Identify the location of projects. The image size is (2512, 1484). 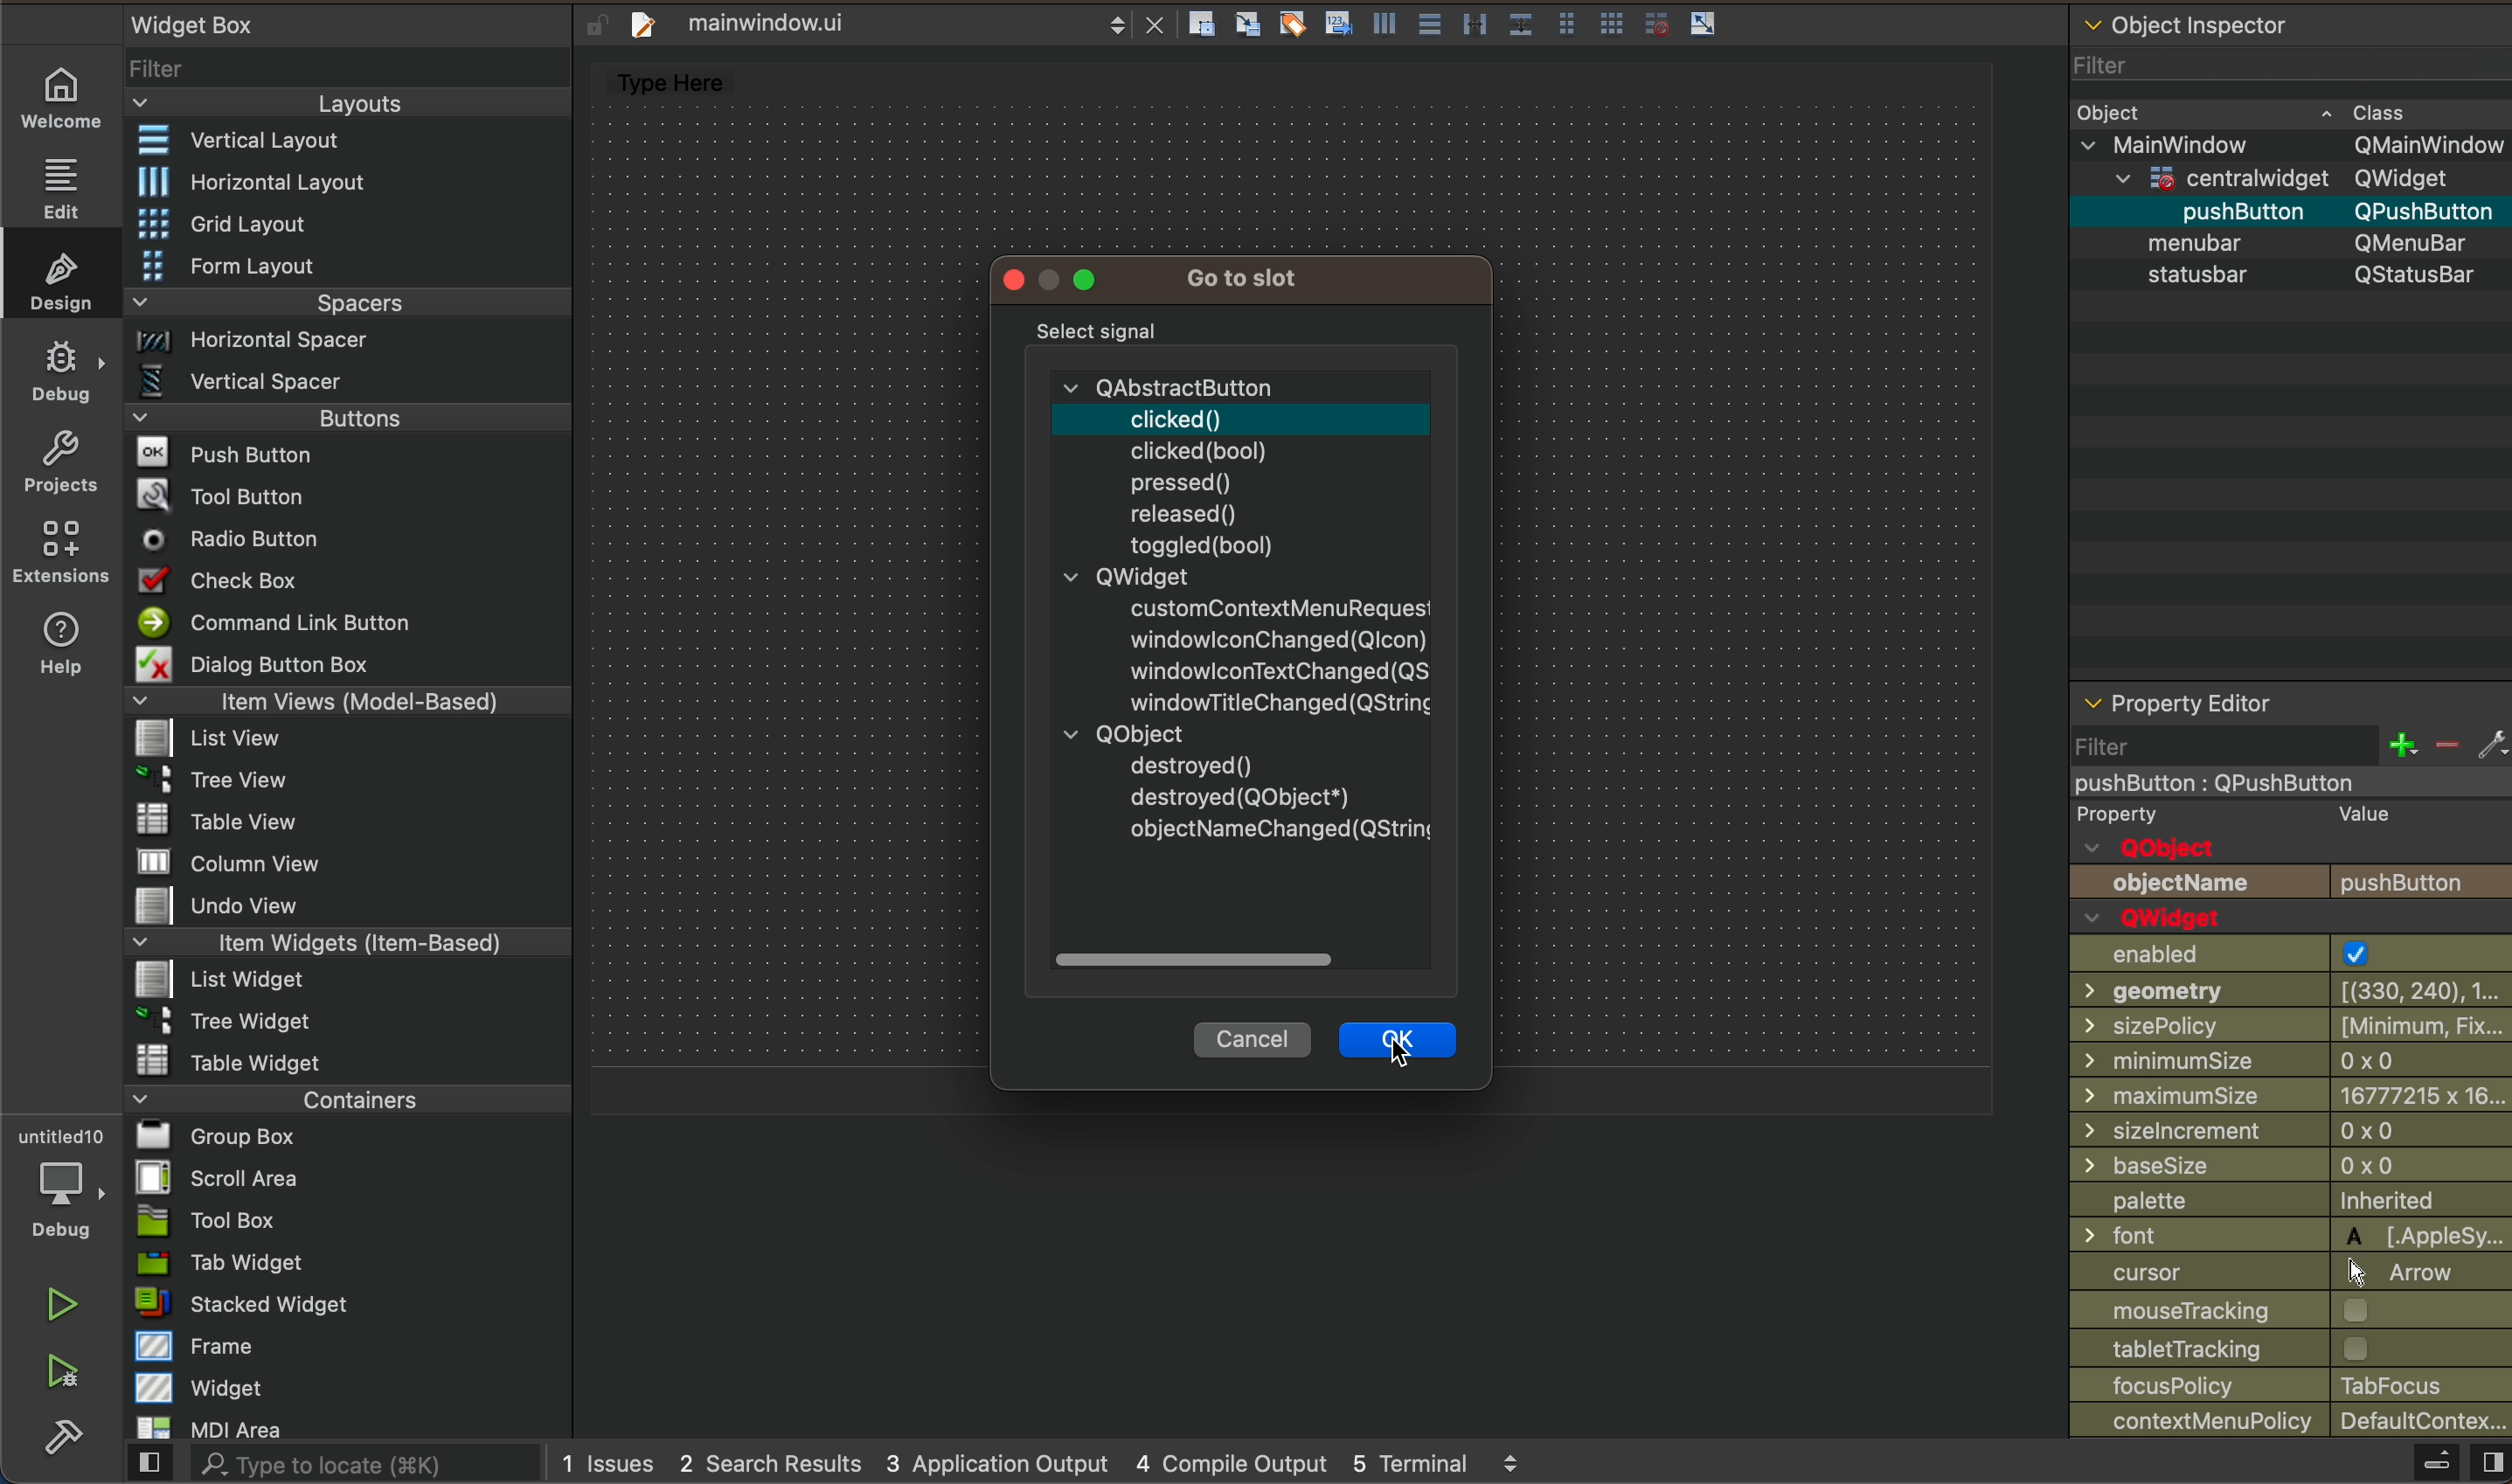
(60, 461).